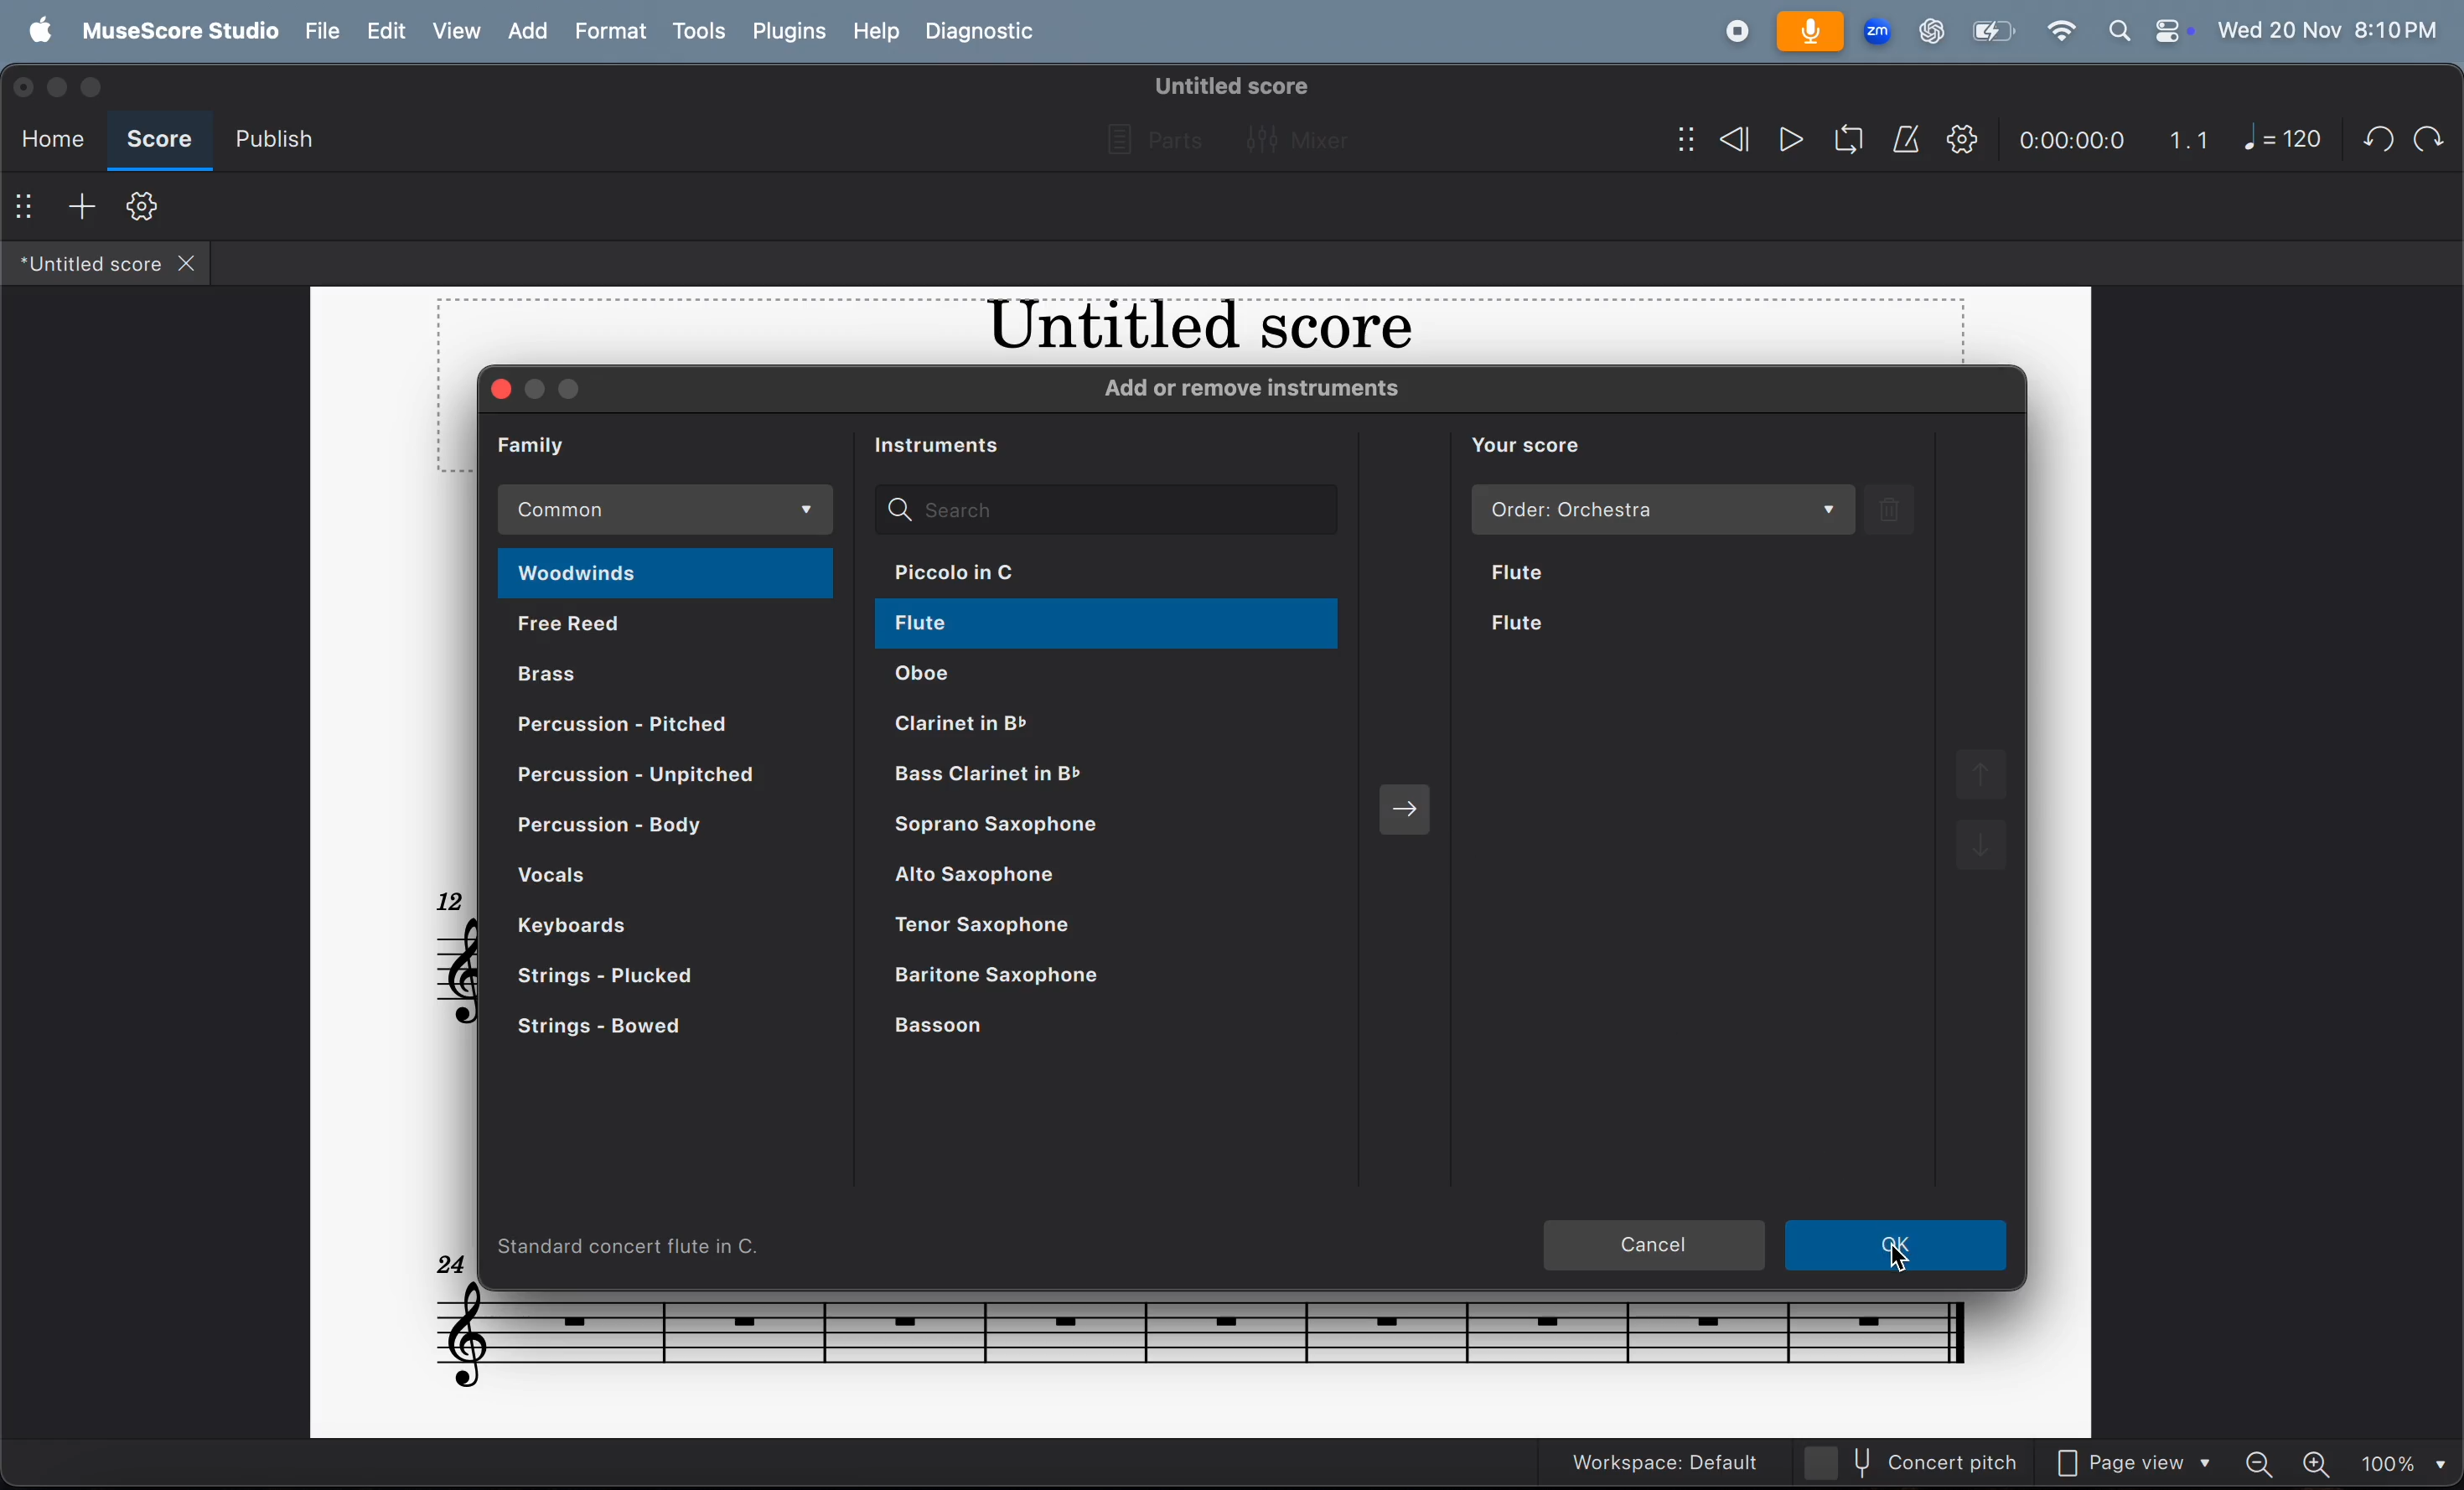 The width and height of the screenshot is (2464, 1490). What do you see at coordinates (1900, 510) in the screenshot?
I see `delete` at bounding box center [1900, 510].